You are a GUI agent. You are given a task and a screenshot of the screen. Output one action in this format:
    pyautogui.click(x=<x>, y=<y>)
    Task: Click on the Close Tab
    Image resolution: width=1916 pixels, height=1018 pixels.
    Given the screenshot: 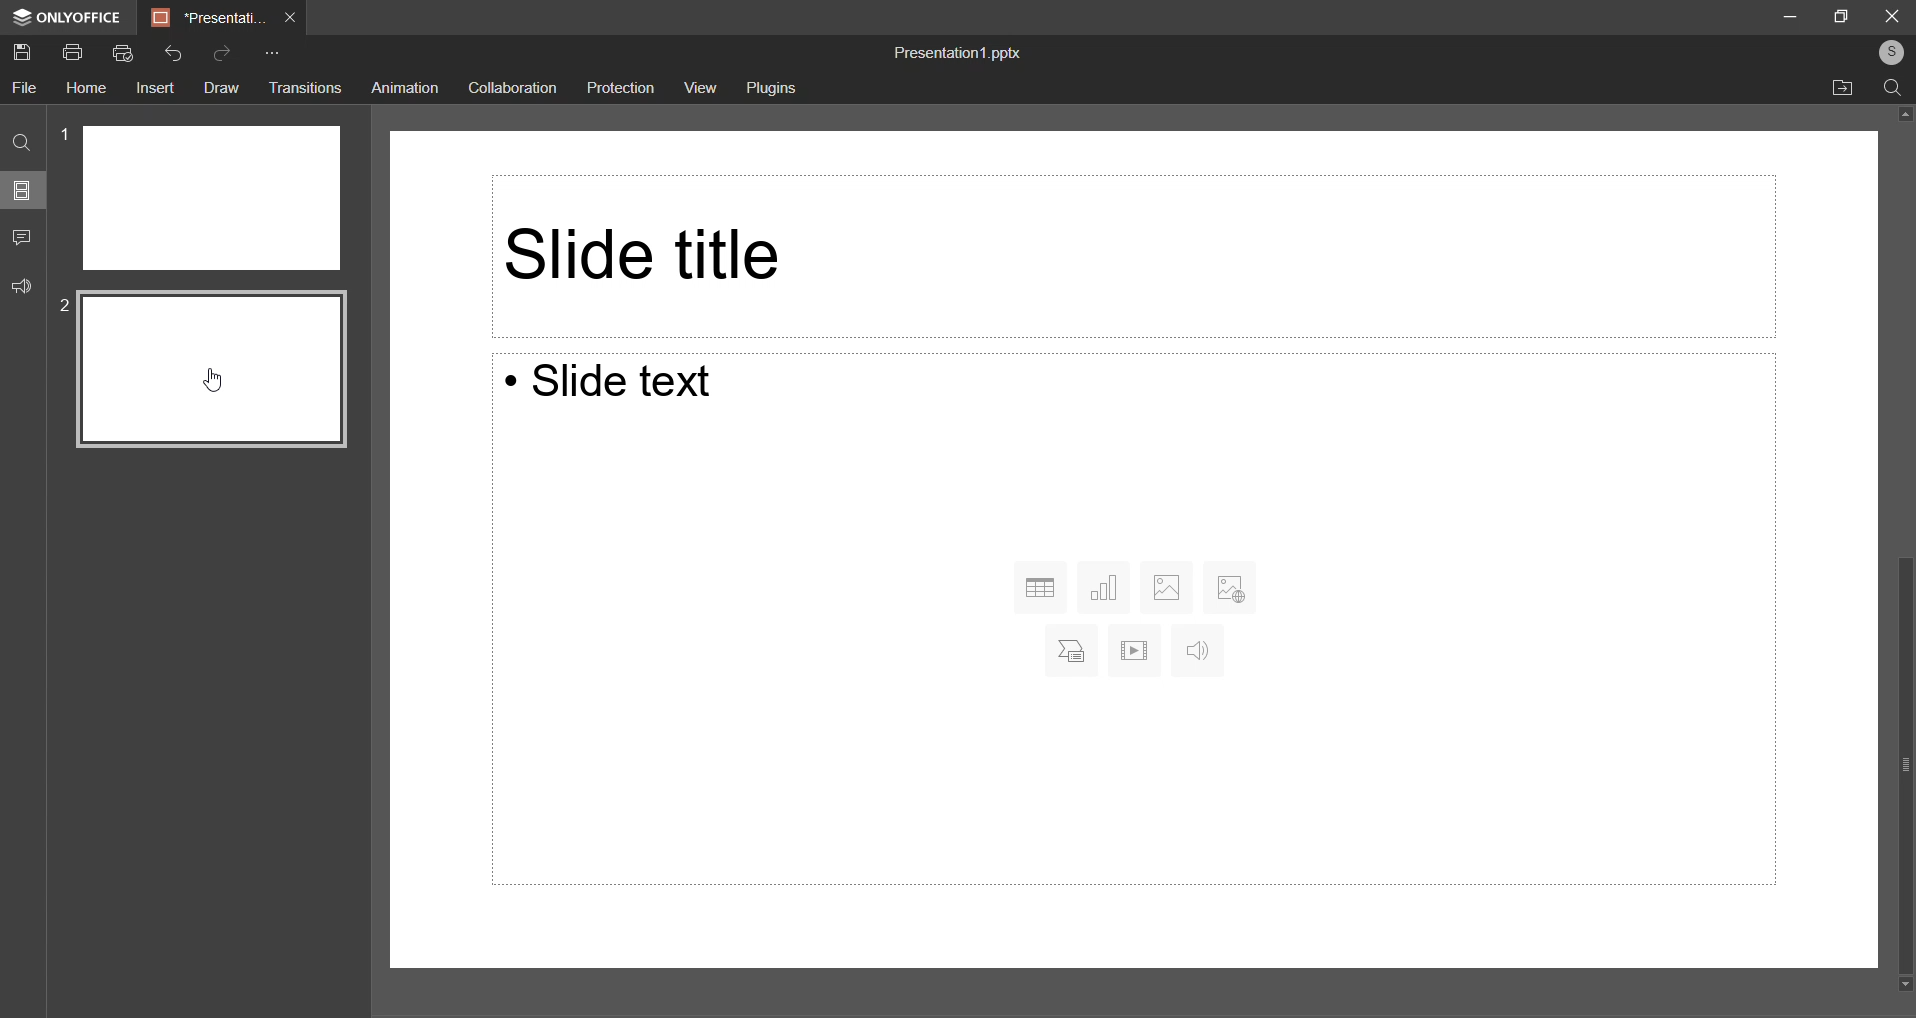 What is the action you would take?
    pyautogui.click(x=292, y=16)
    